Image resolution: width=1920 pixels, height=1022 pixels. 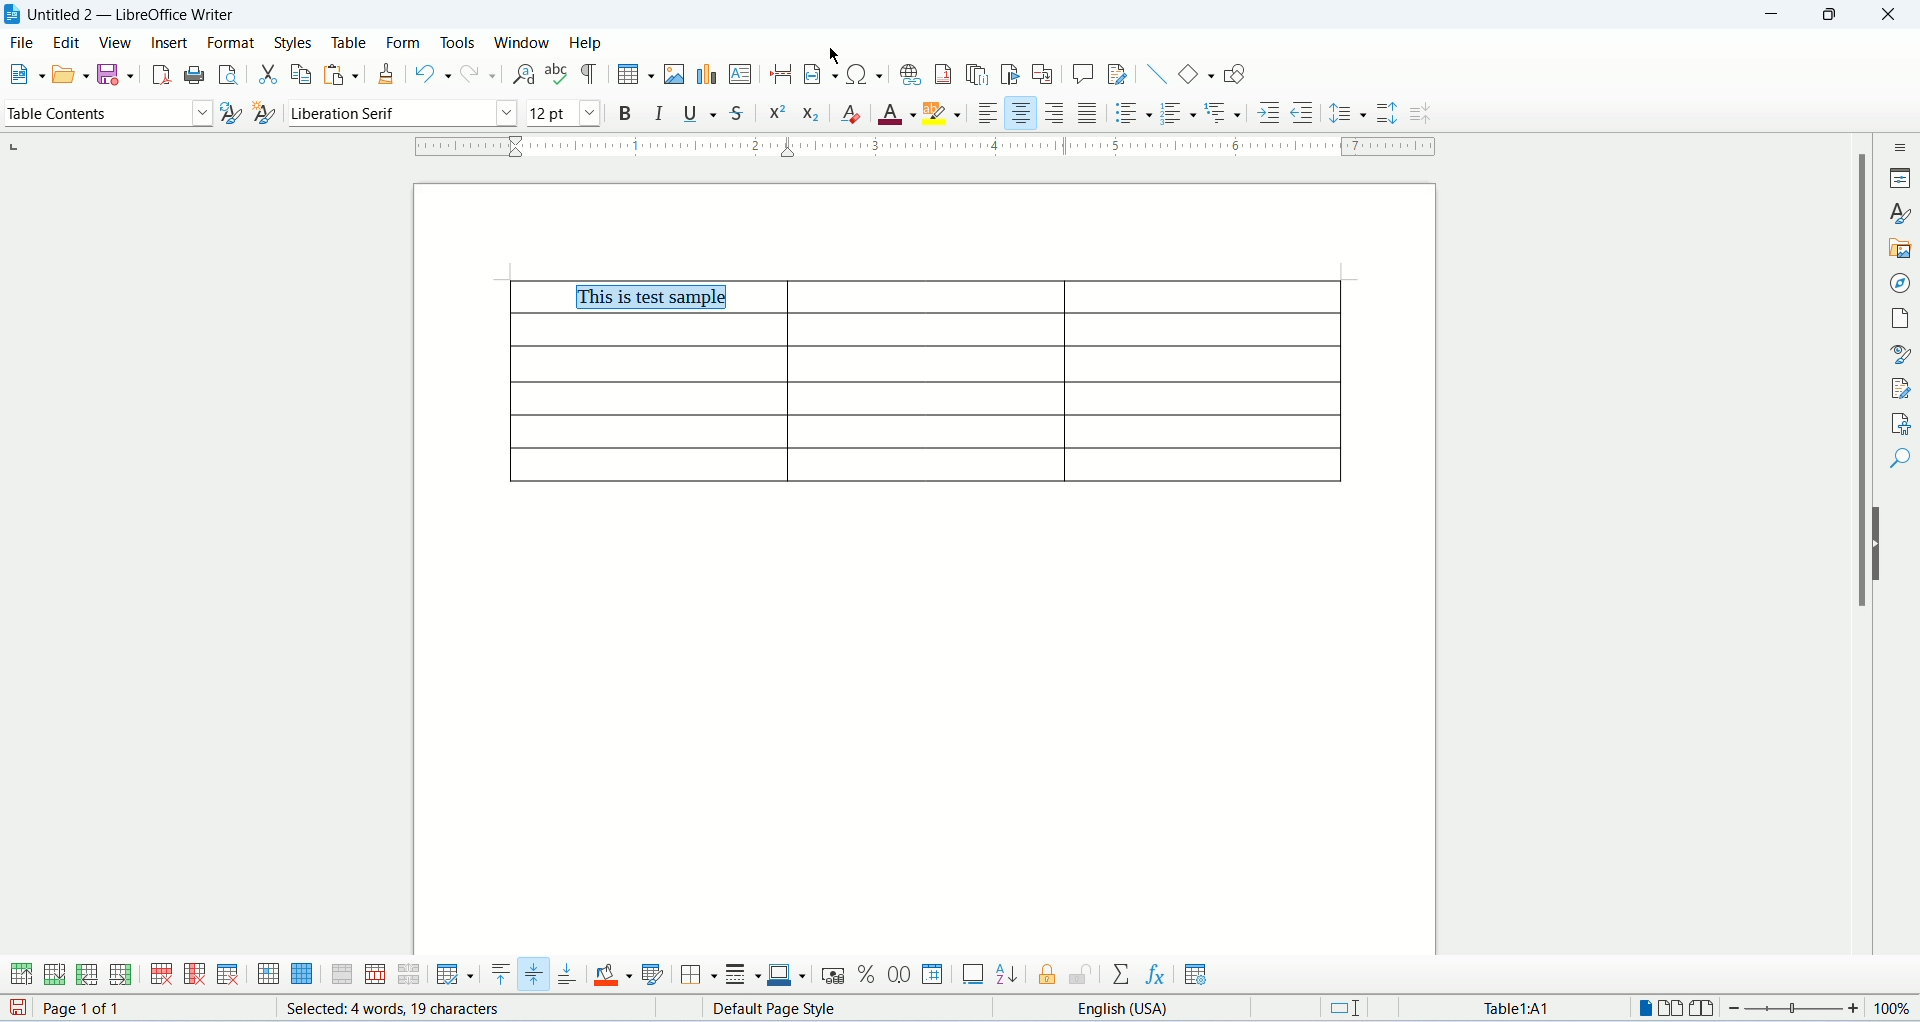 What do you see at coordinates (1226, 113) in the screenshot?
I see `outline format` at bounding box center [1226, 113].